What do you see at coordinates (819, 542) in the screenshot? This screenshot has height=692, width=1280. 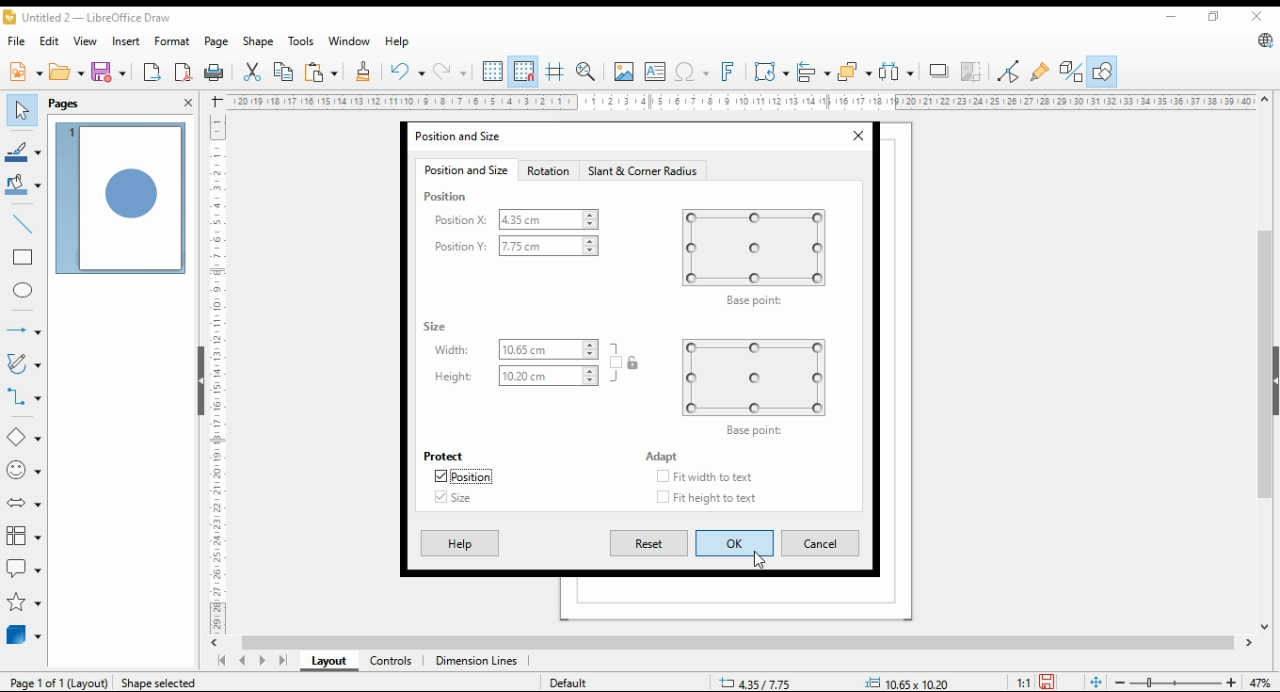 I see `cancel` at bounding box center [819, 542].